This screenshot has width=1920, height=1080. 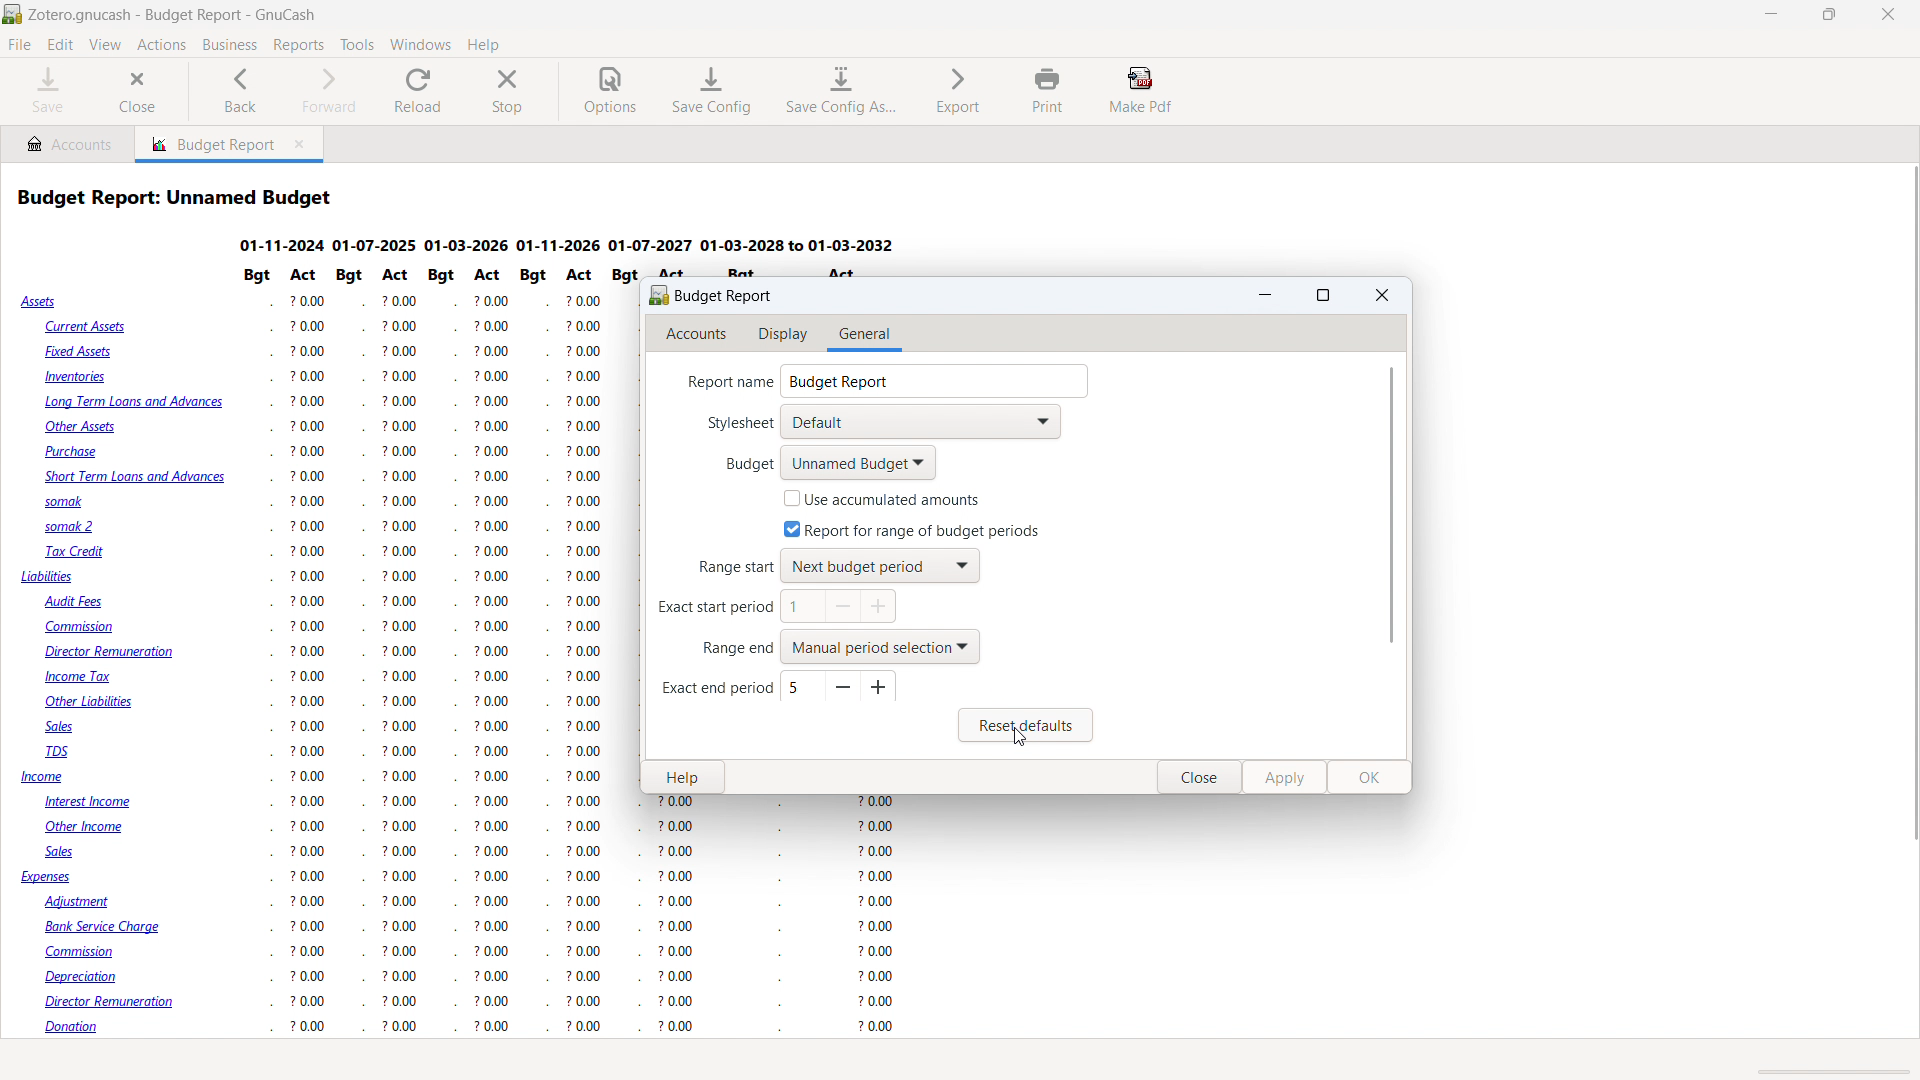 I want to click on close tab, so click(x=303, y=145).